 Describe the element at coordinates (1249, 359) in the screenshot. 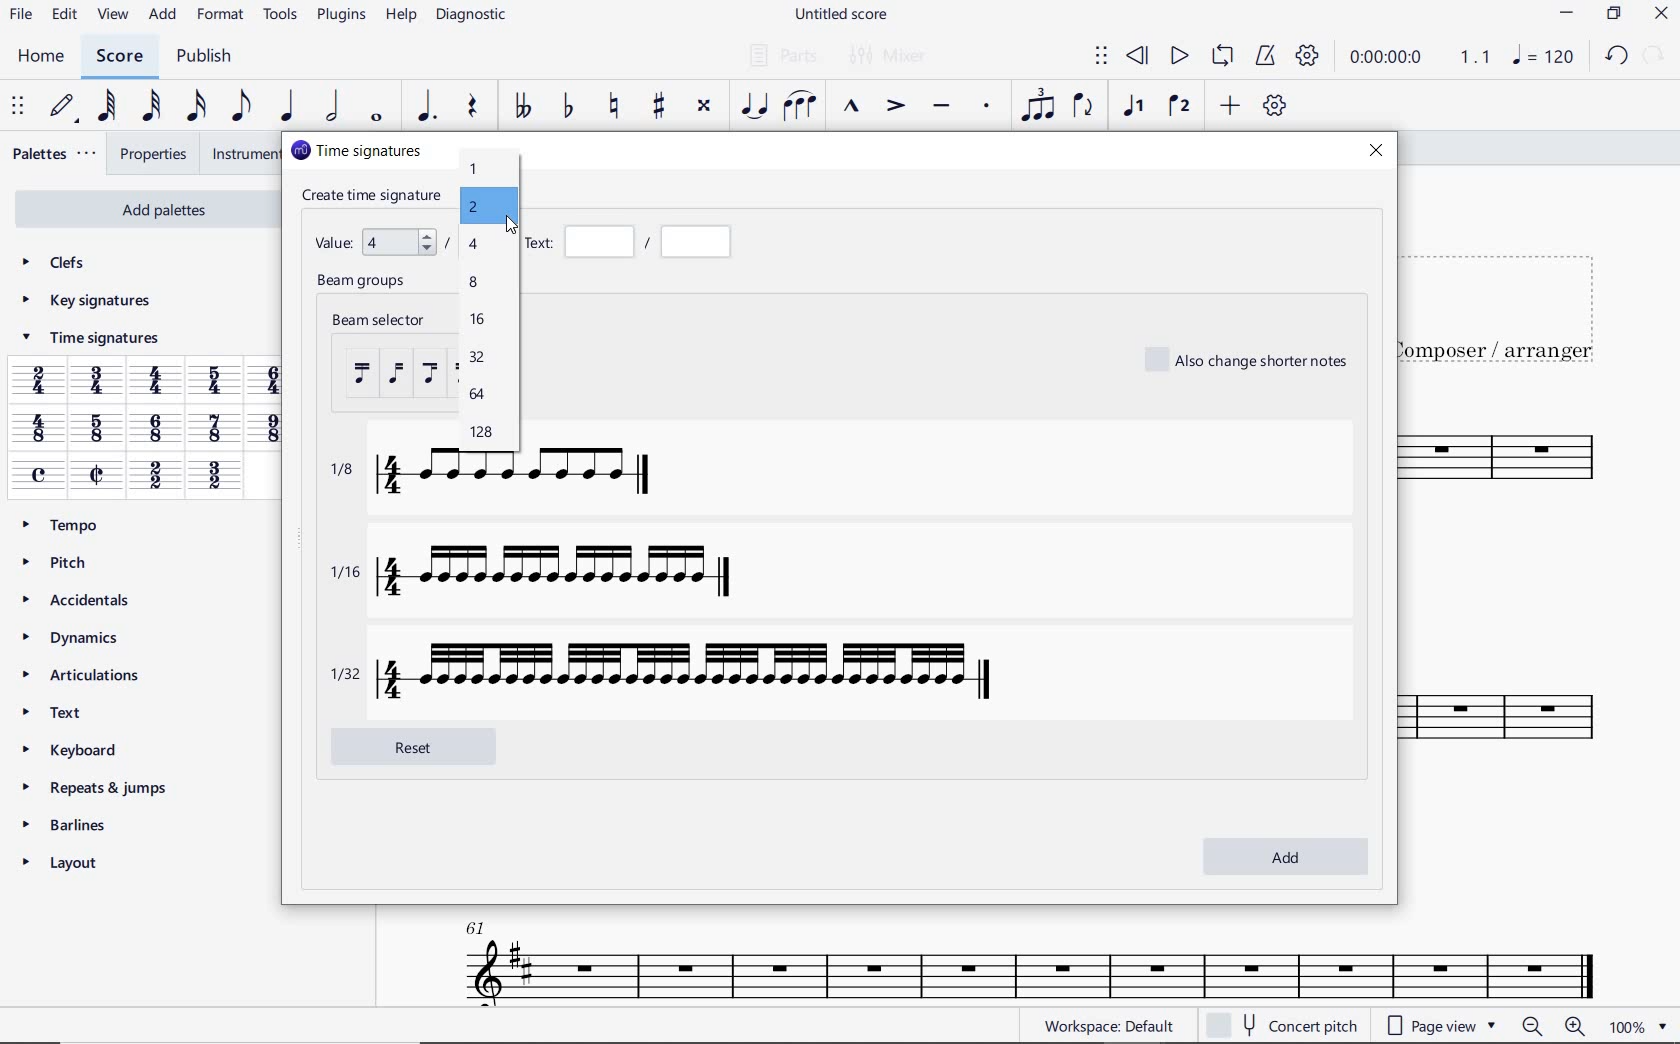

I see `also change shorter notes` at that location.